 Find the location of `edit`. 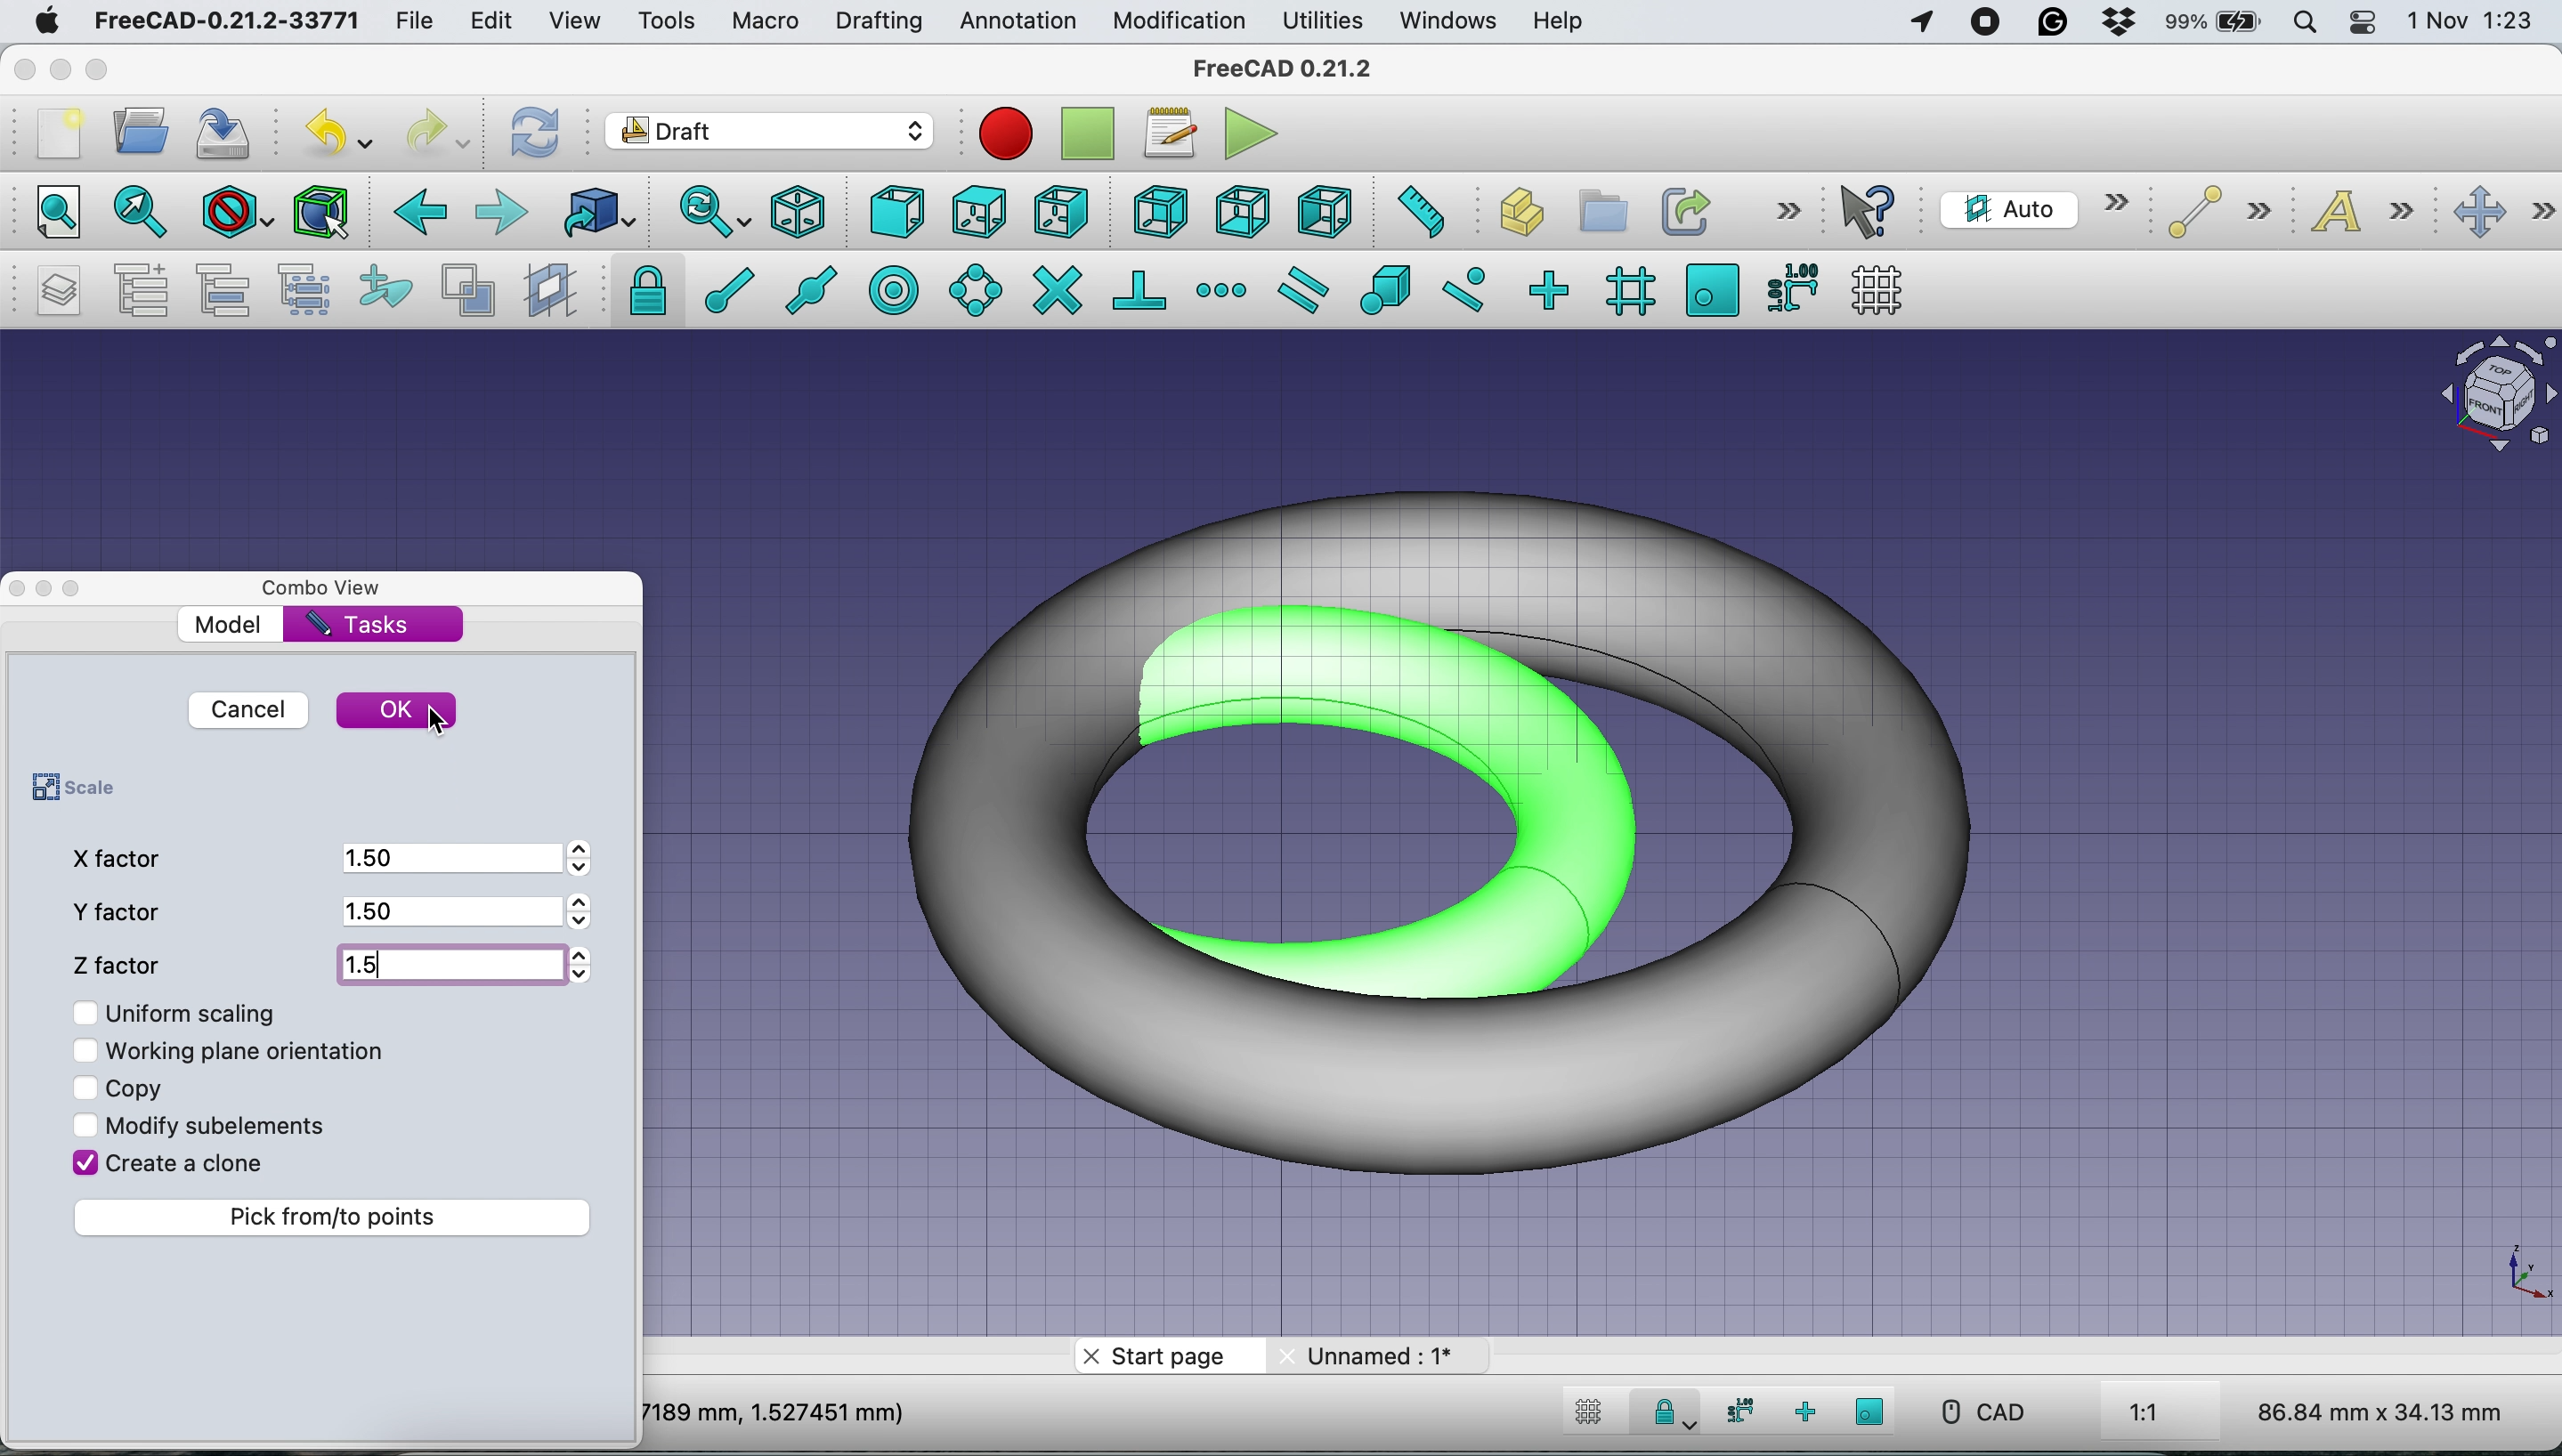

edit is located at coordinates (495, 22).